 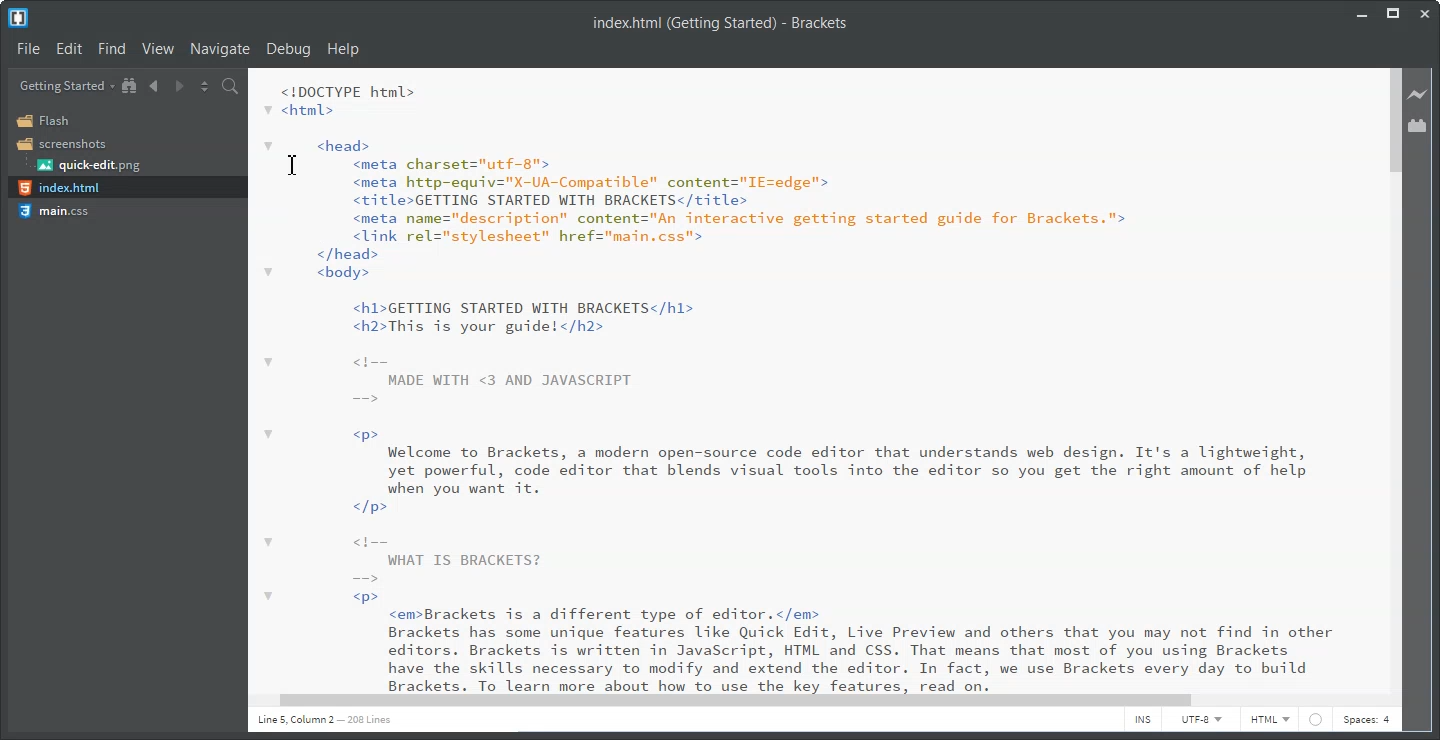 I want to click on Edit, so click(x=70, y=49).